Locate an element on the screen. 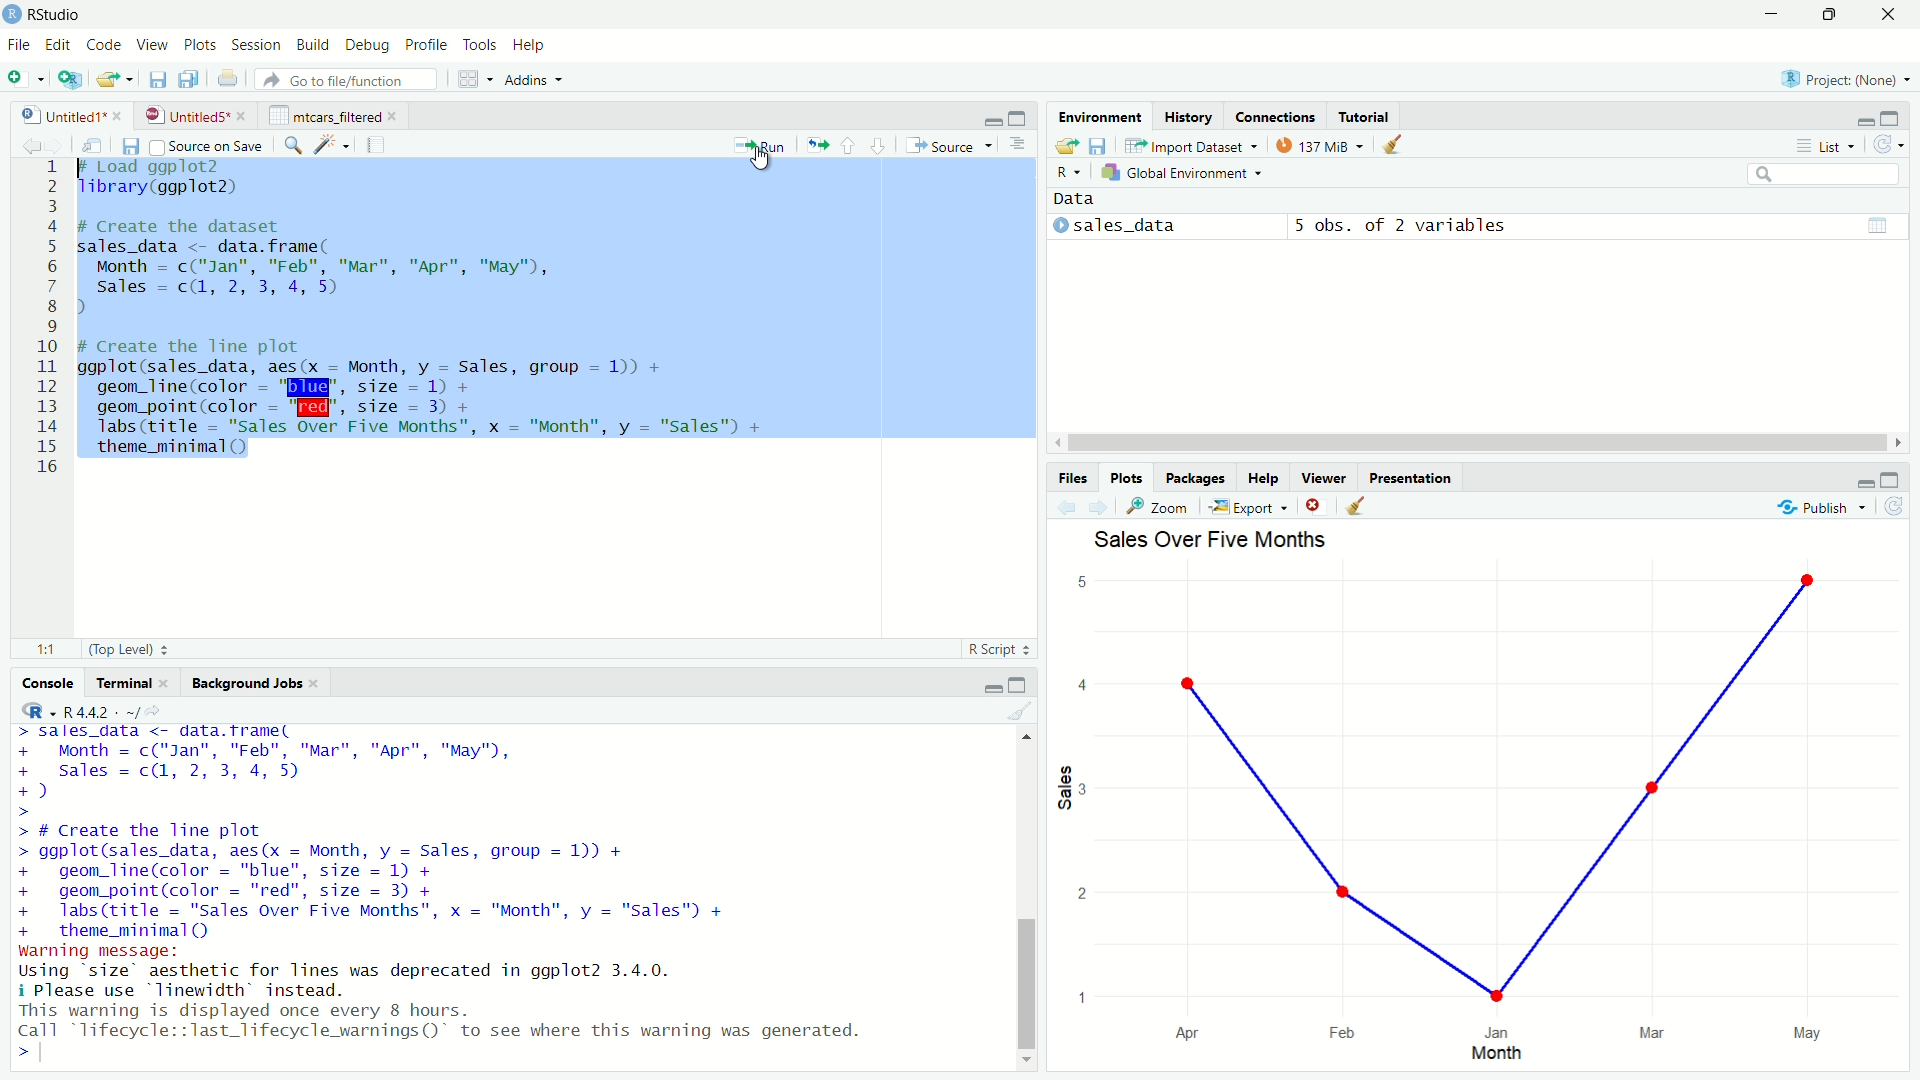 The width and height of the screenshot is (1920, 1080). new file is located at coordinates (21, 79).